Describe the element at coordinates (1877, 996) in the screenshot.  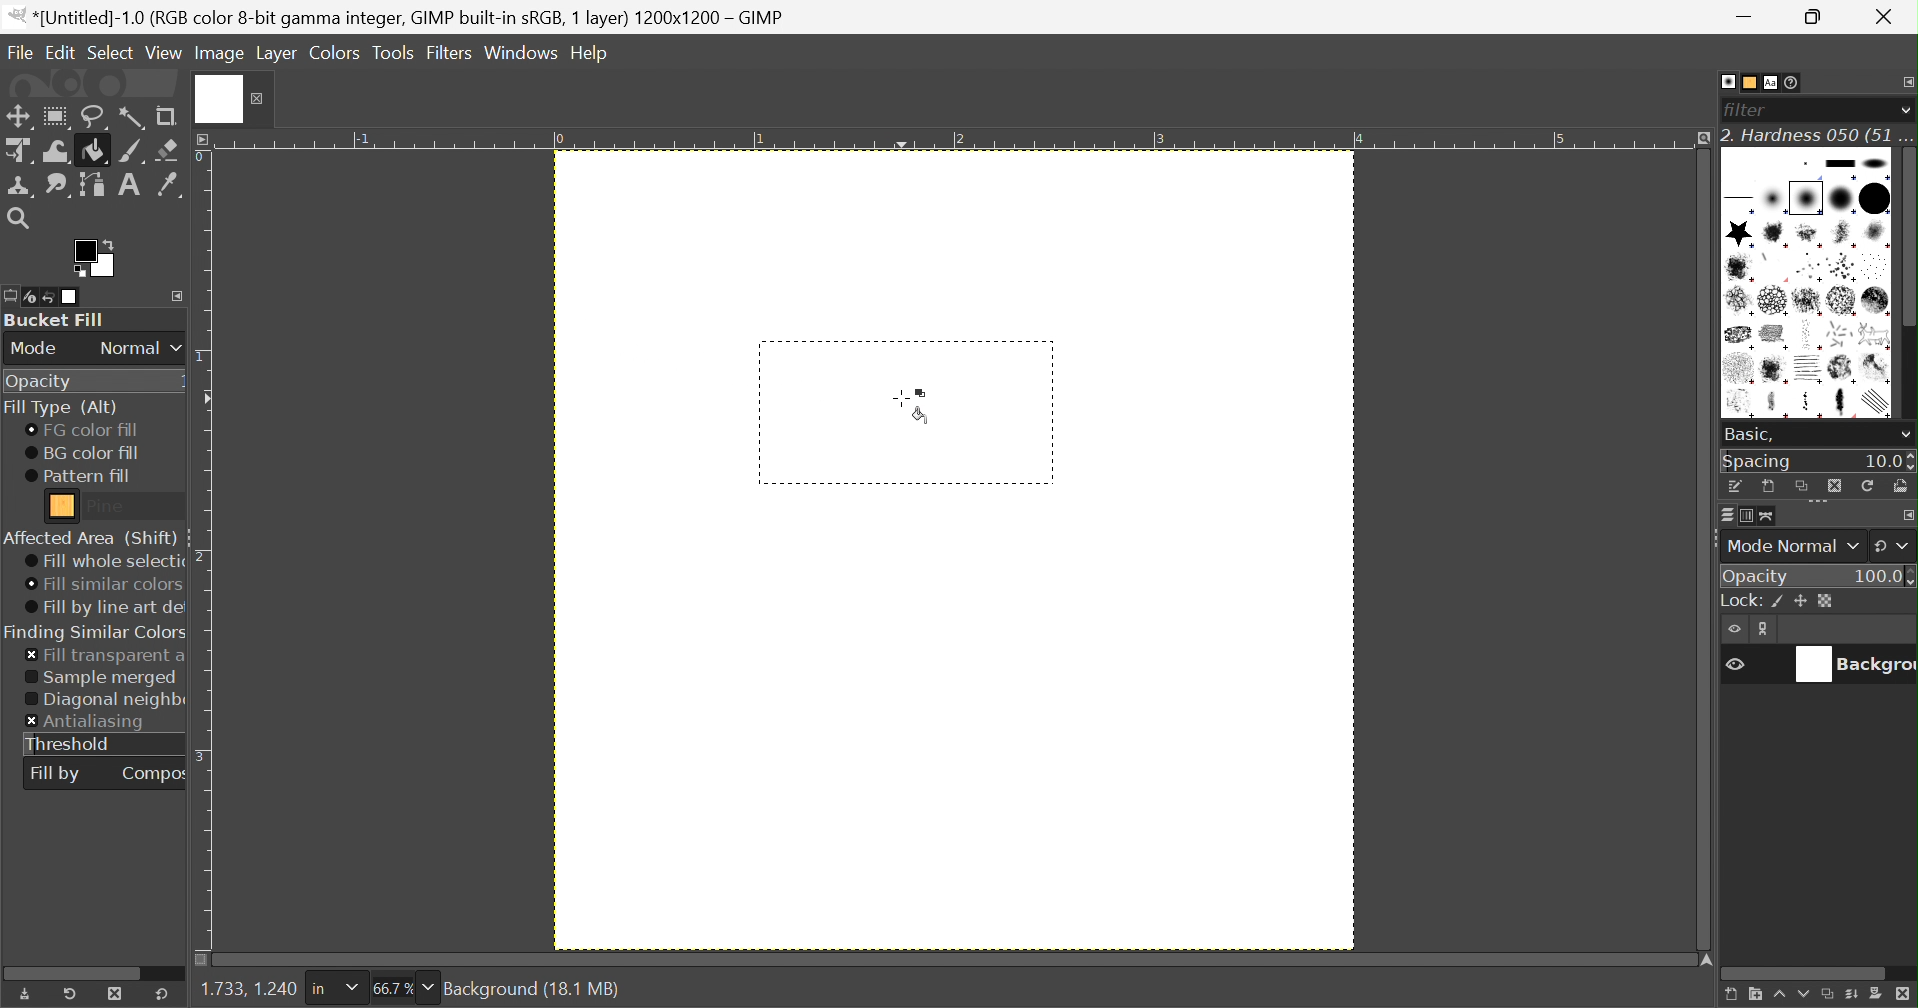
I see `Add a mask that allows non-destructive editing of transparency.` at that location.